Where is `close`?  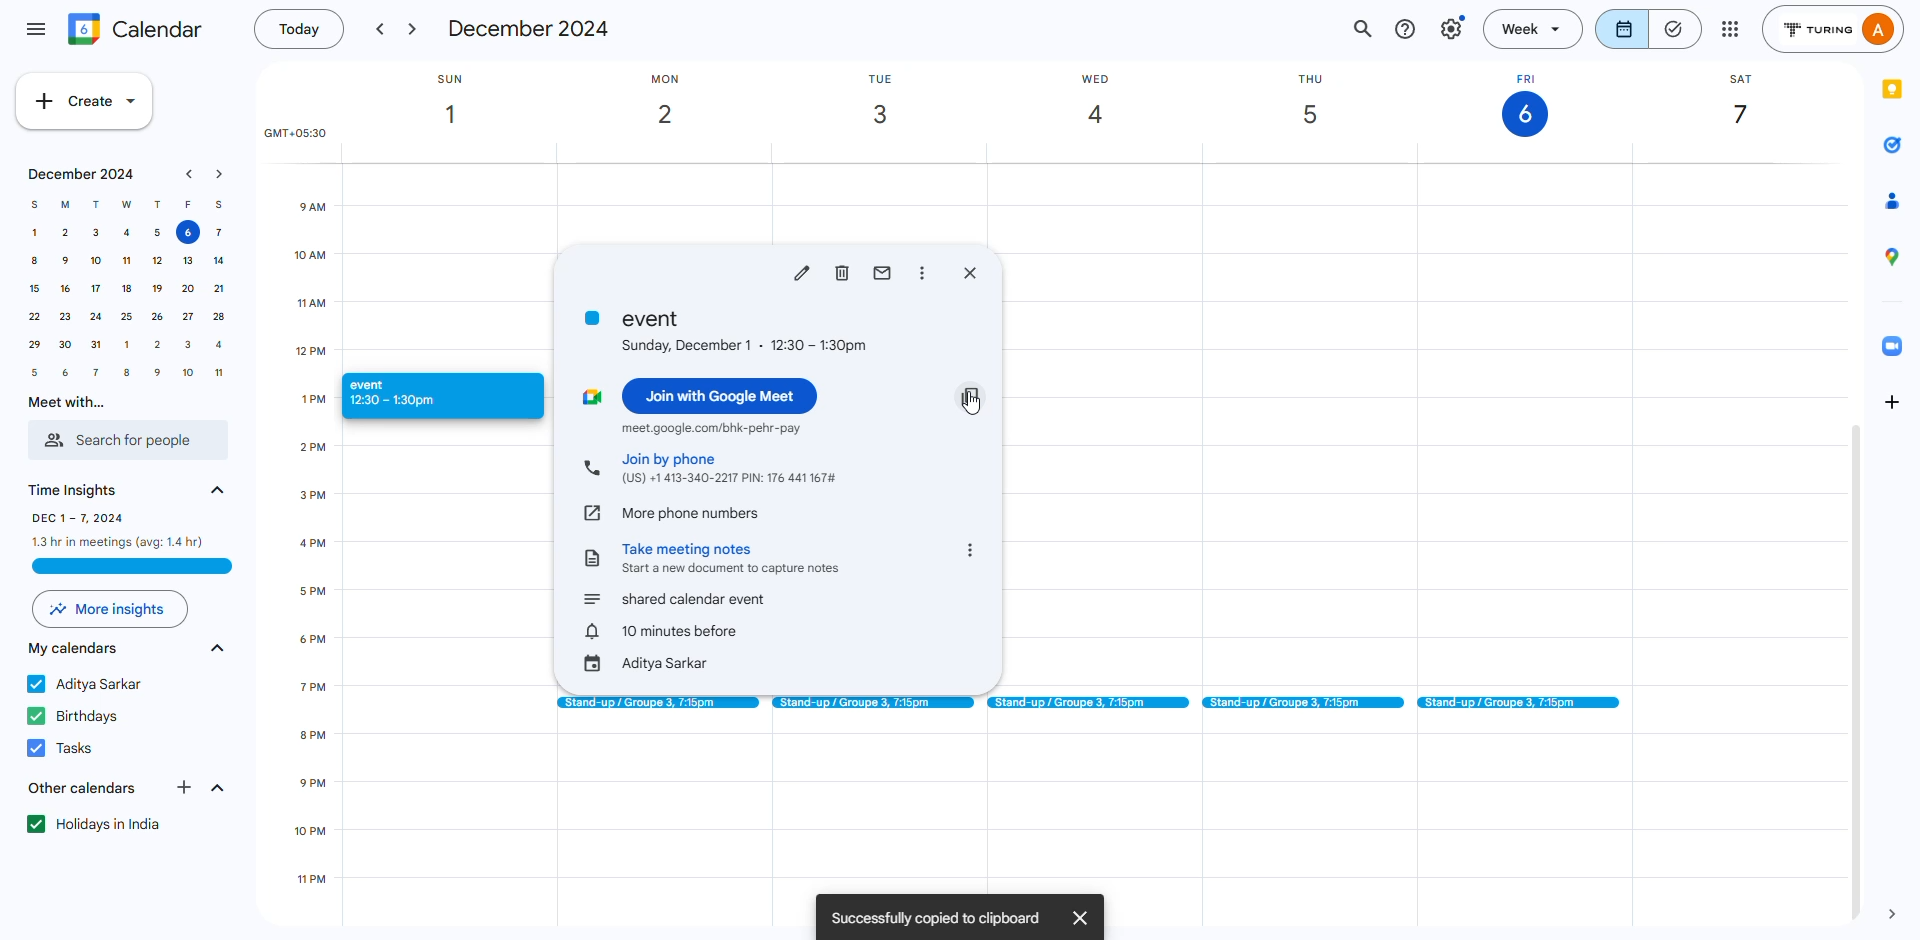
close is located at coordinates (970, 272).